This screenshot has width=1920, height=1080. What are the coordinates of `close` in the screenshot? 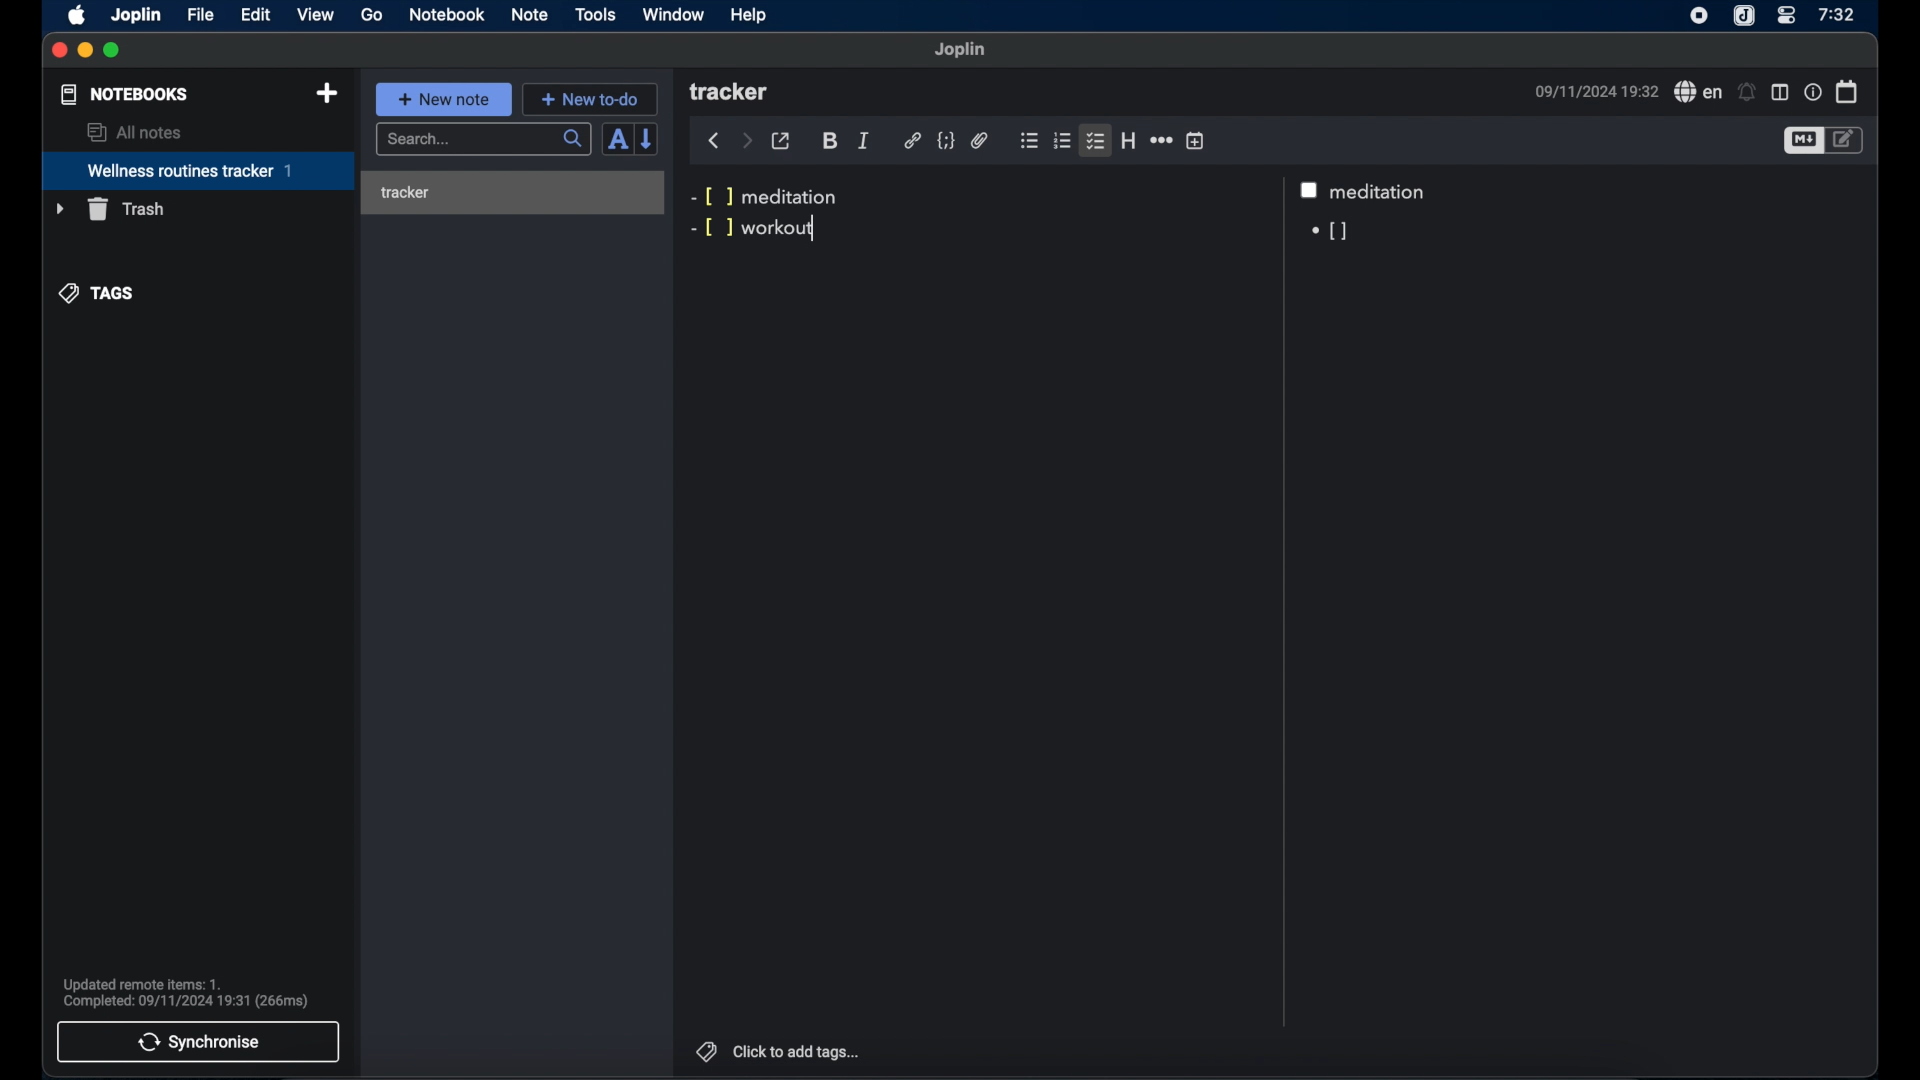 It's located at (60, 51).